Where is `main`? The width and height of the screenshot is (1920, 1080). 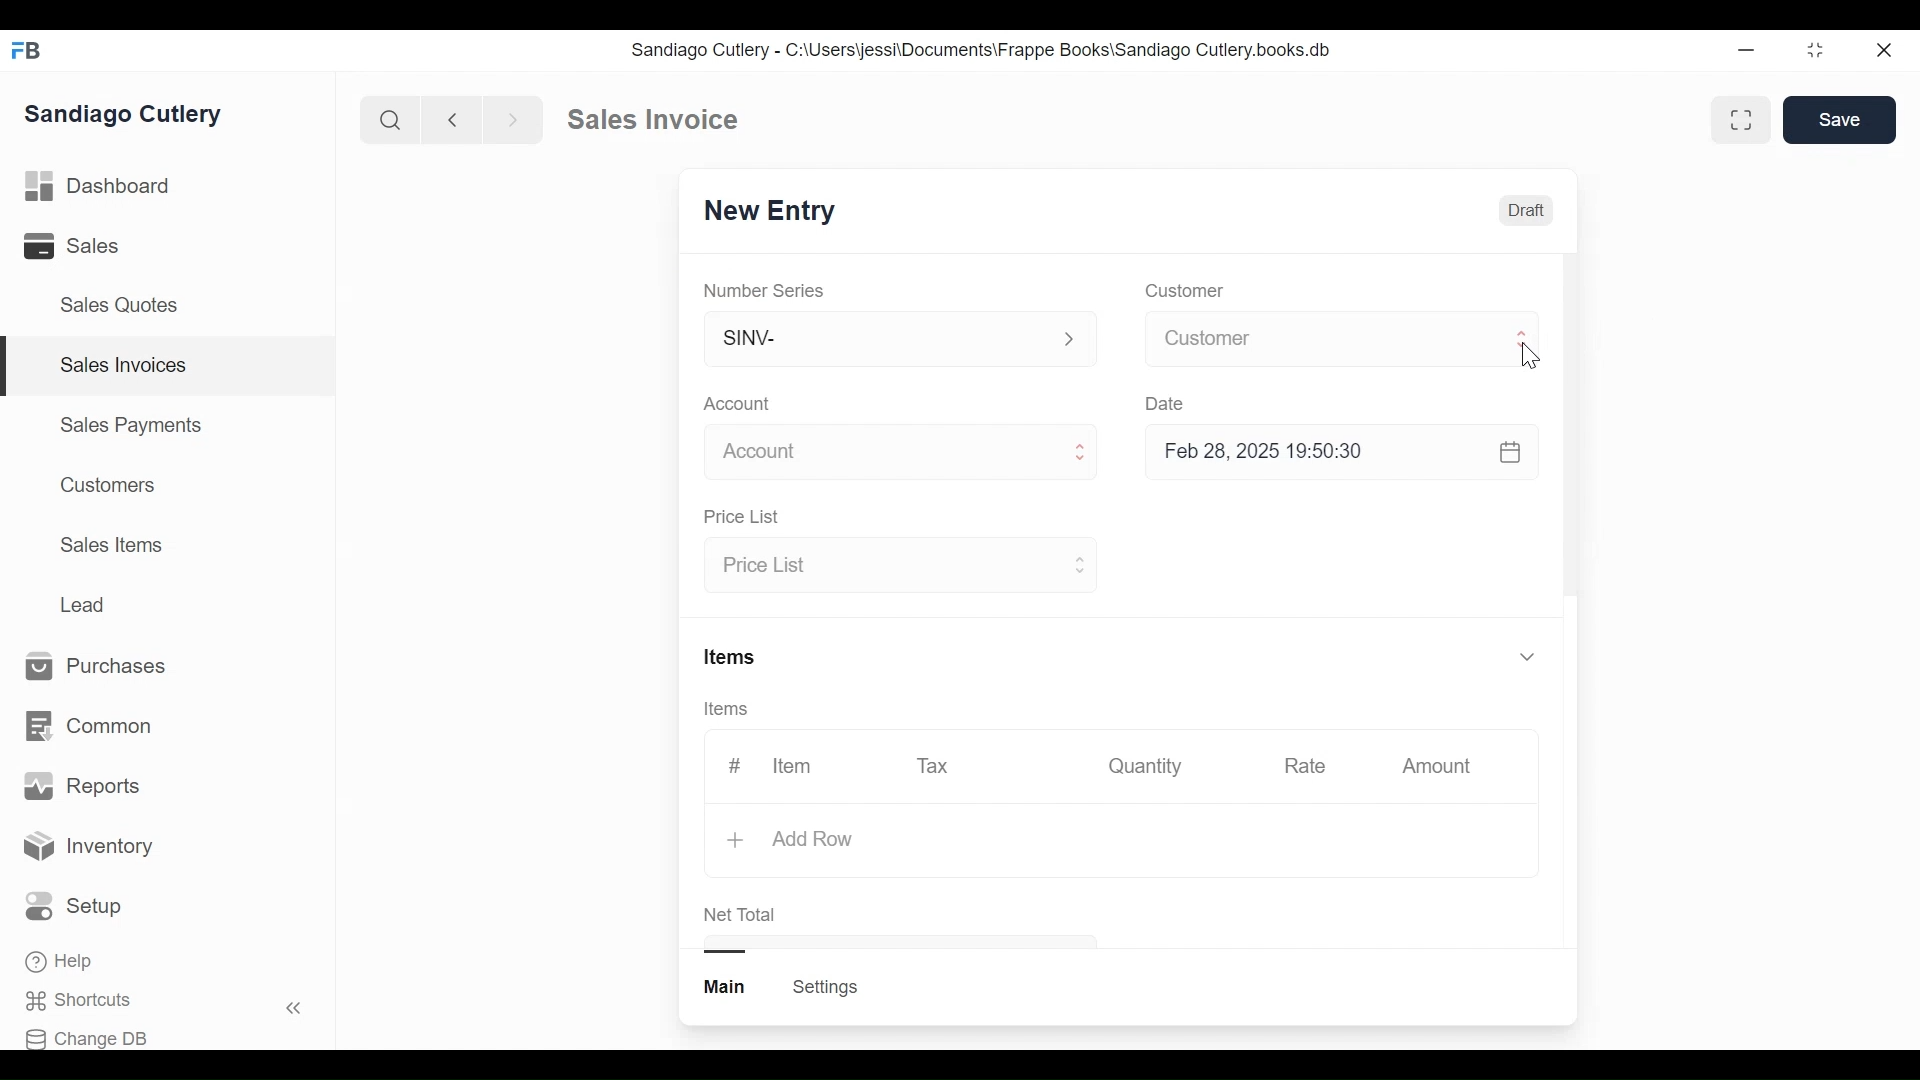
main is located at coordinates (727, 987).